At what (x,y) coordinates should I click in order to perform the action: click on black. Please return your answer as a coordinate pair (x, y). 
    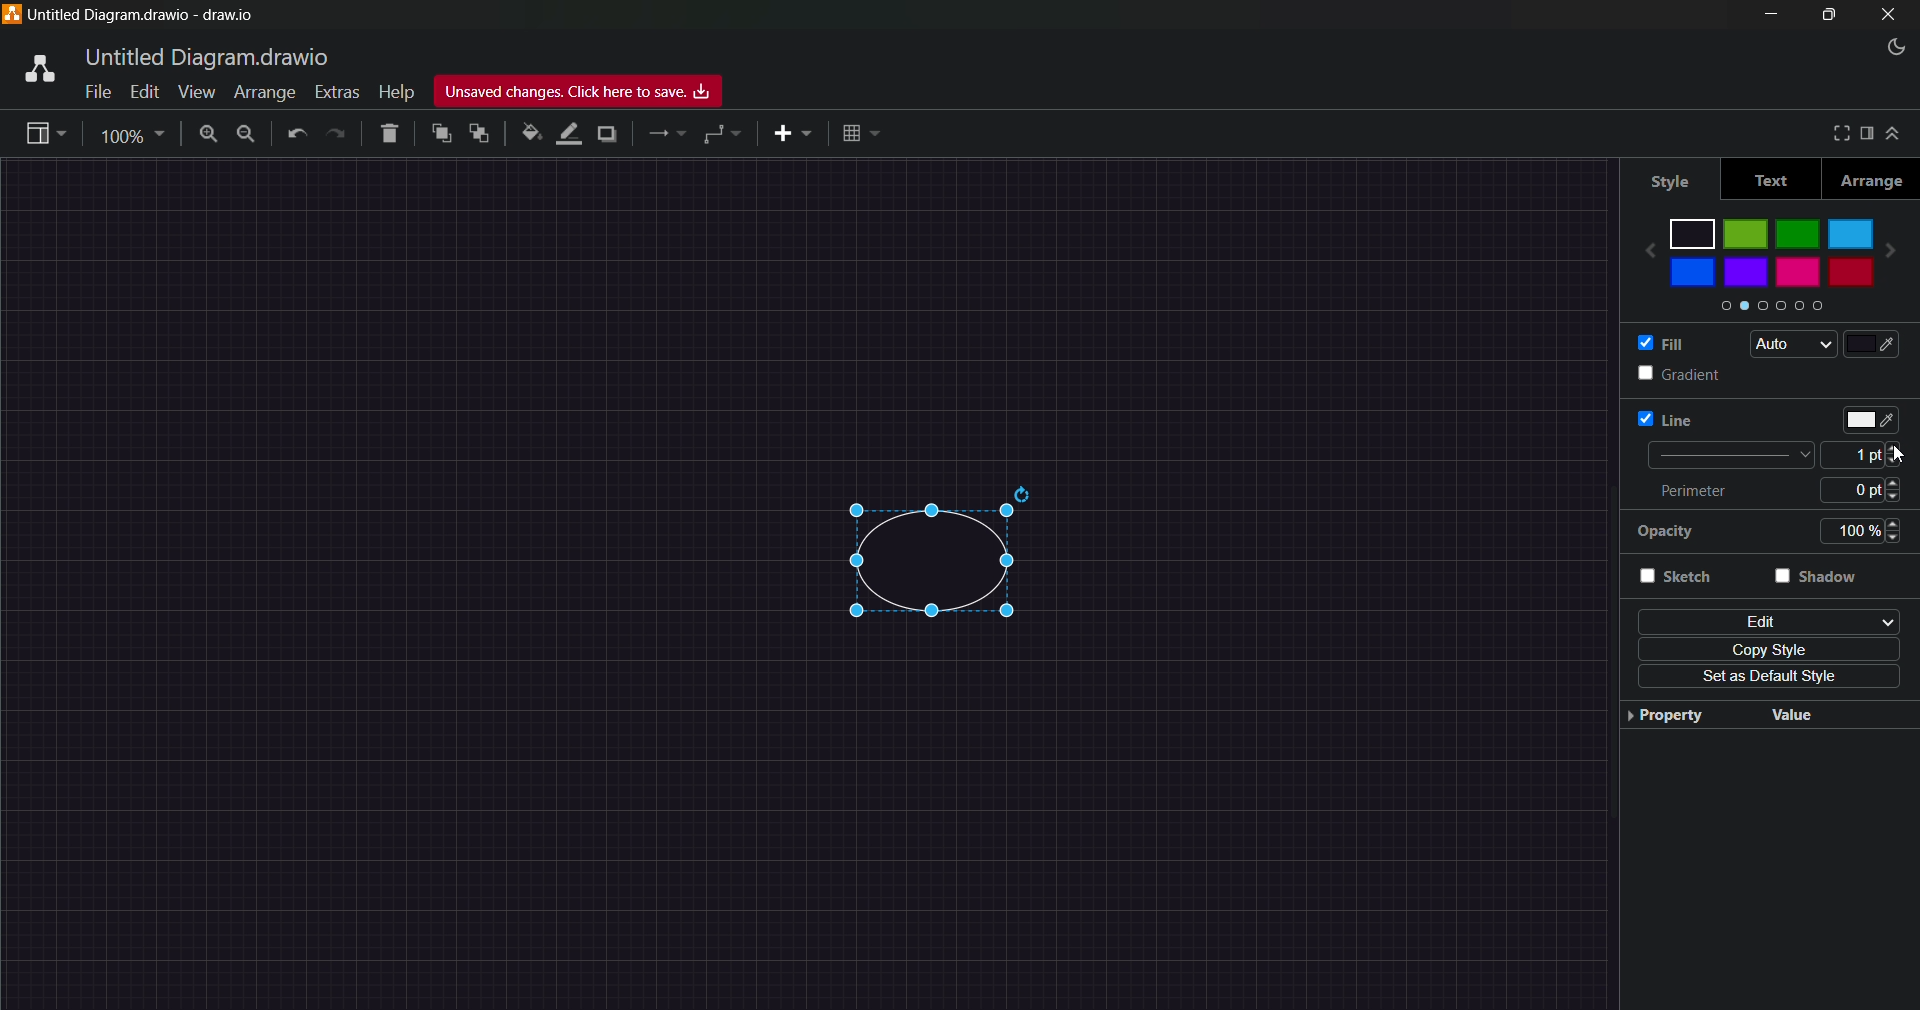
    Looking at the image, I should click on (1691, 233).